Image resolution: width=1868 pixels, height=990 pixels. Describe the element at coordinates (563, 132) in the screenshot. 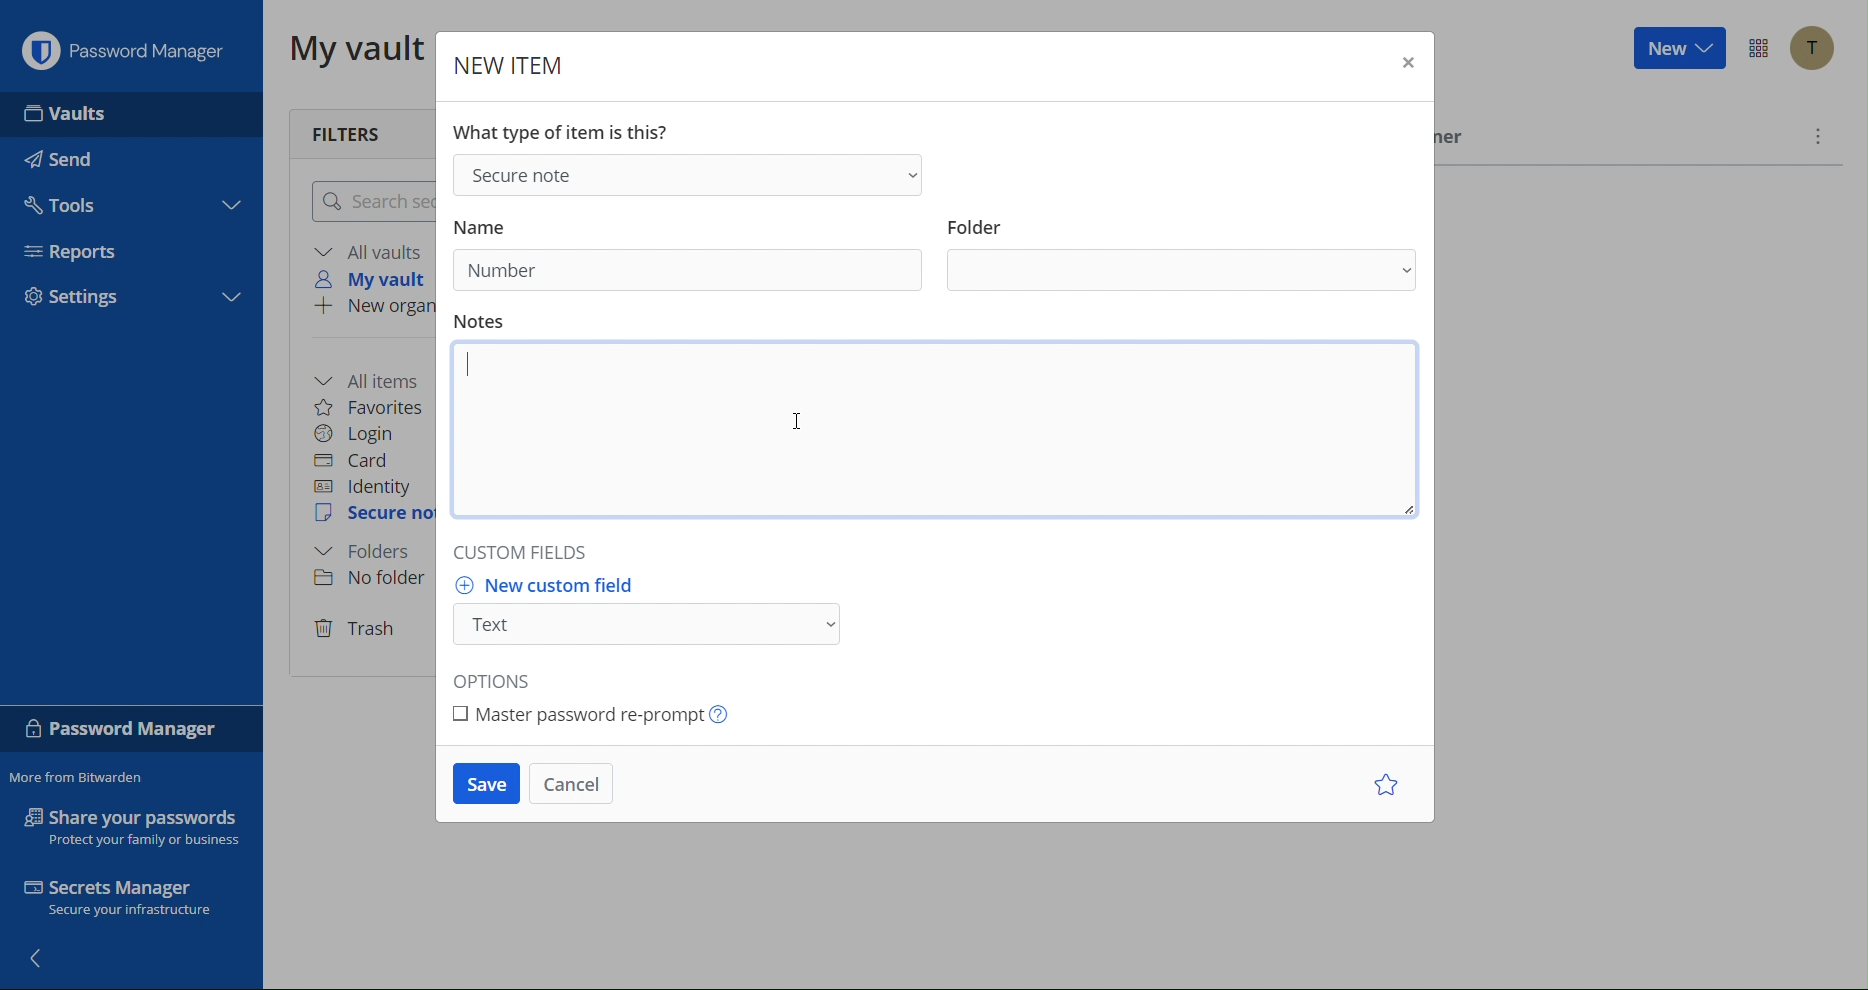

I see `What type of item is this?` at that location.